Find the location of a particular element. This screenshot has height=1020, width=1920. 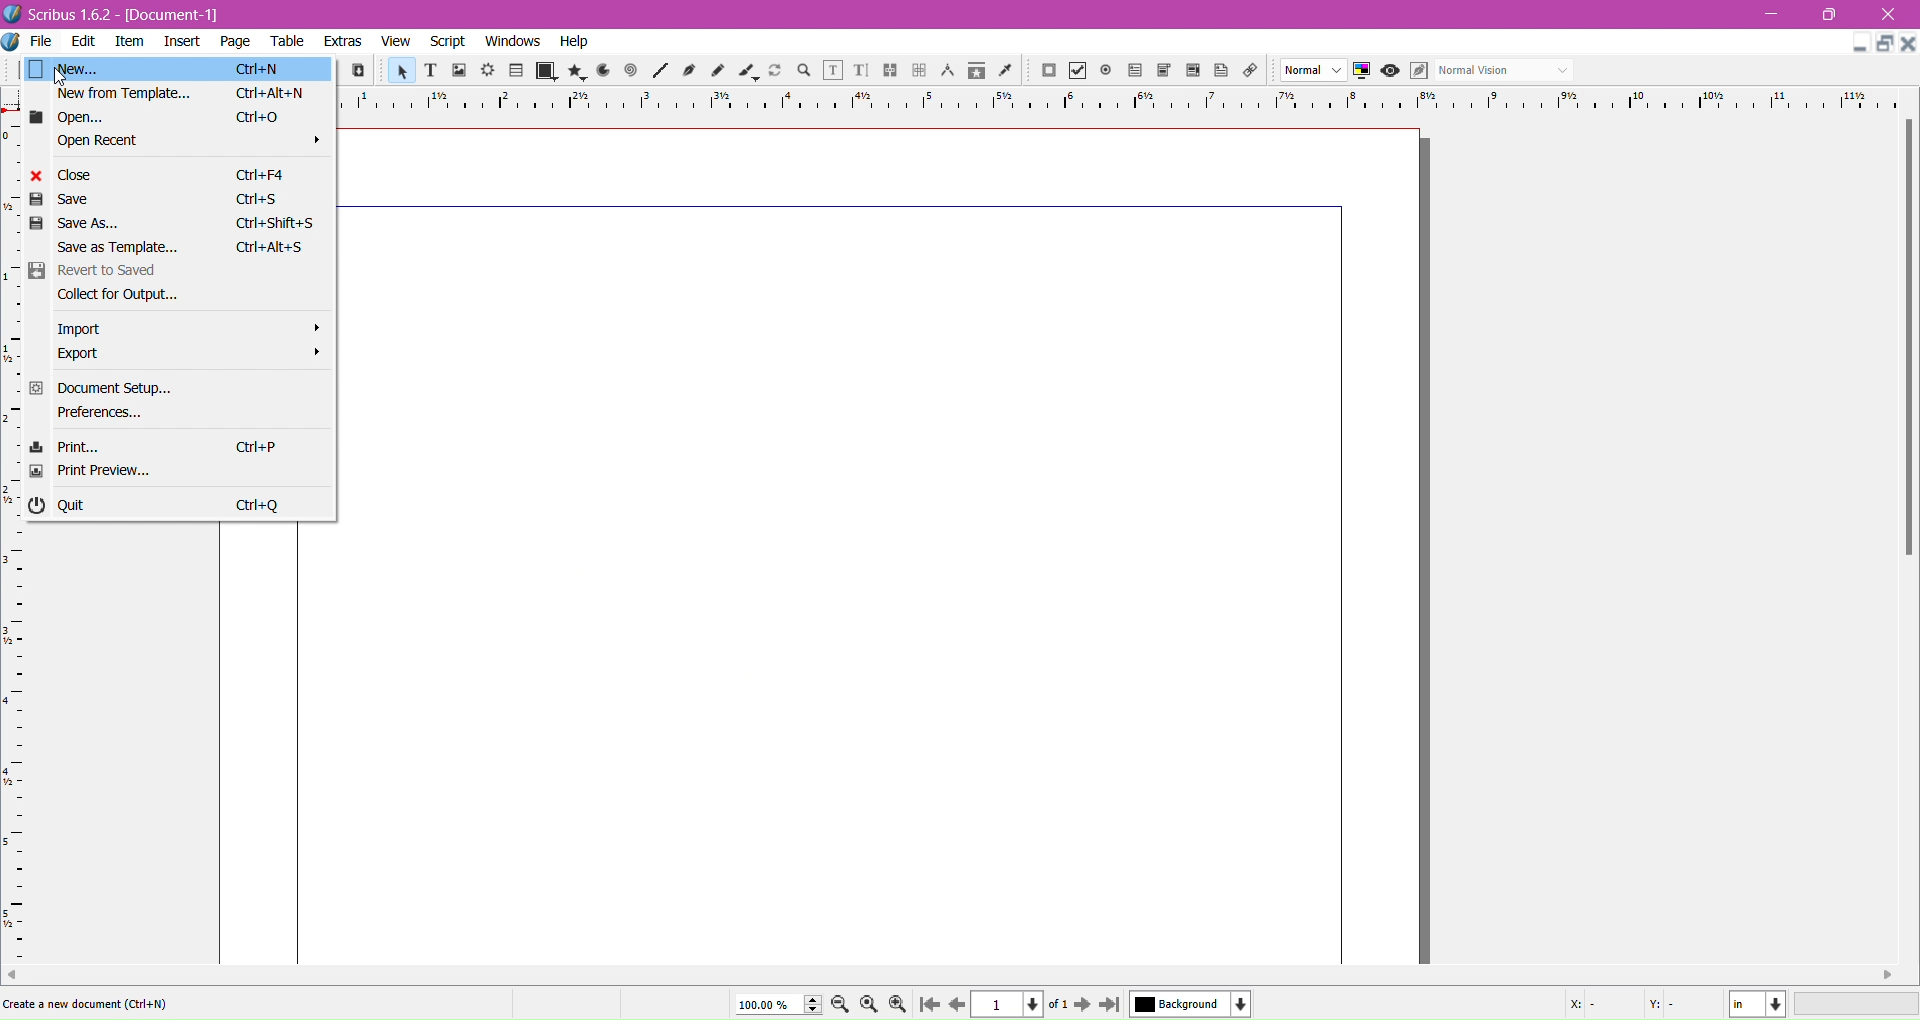

close is located at coordinates (1908, 46).